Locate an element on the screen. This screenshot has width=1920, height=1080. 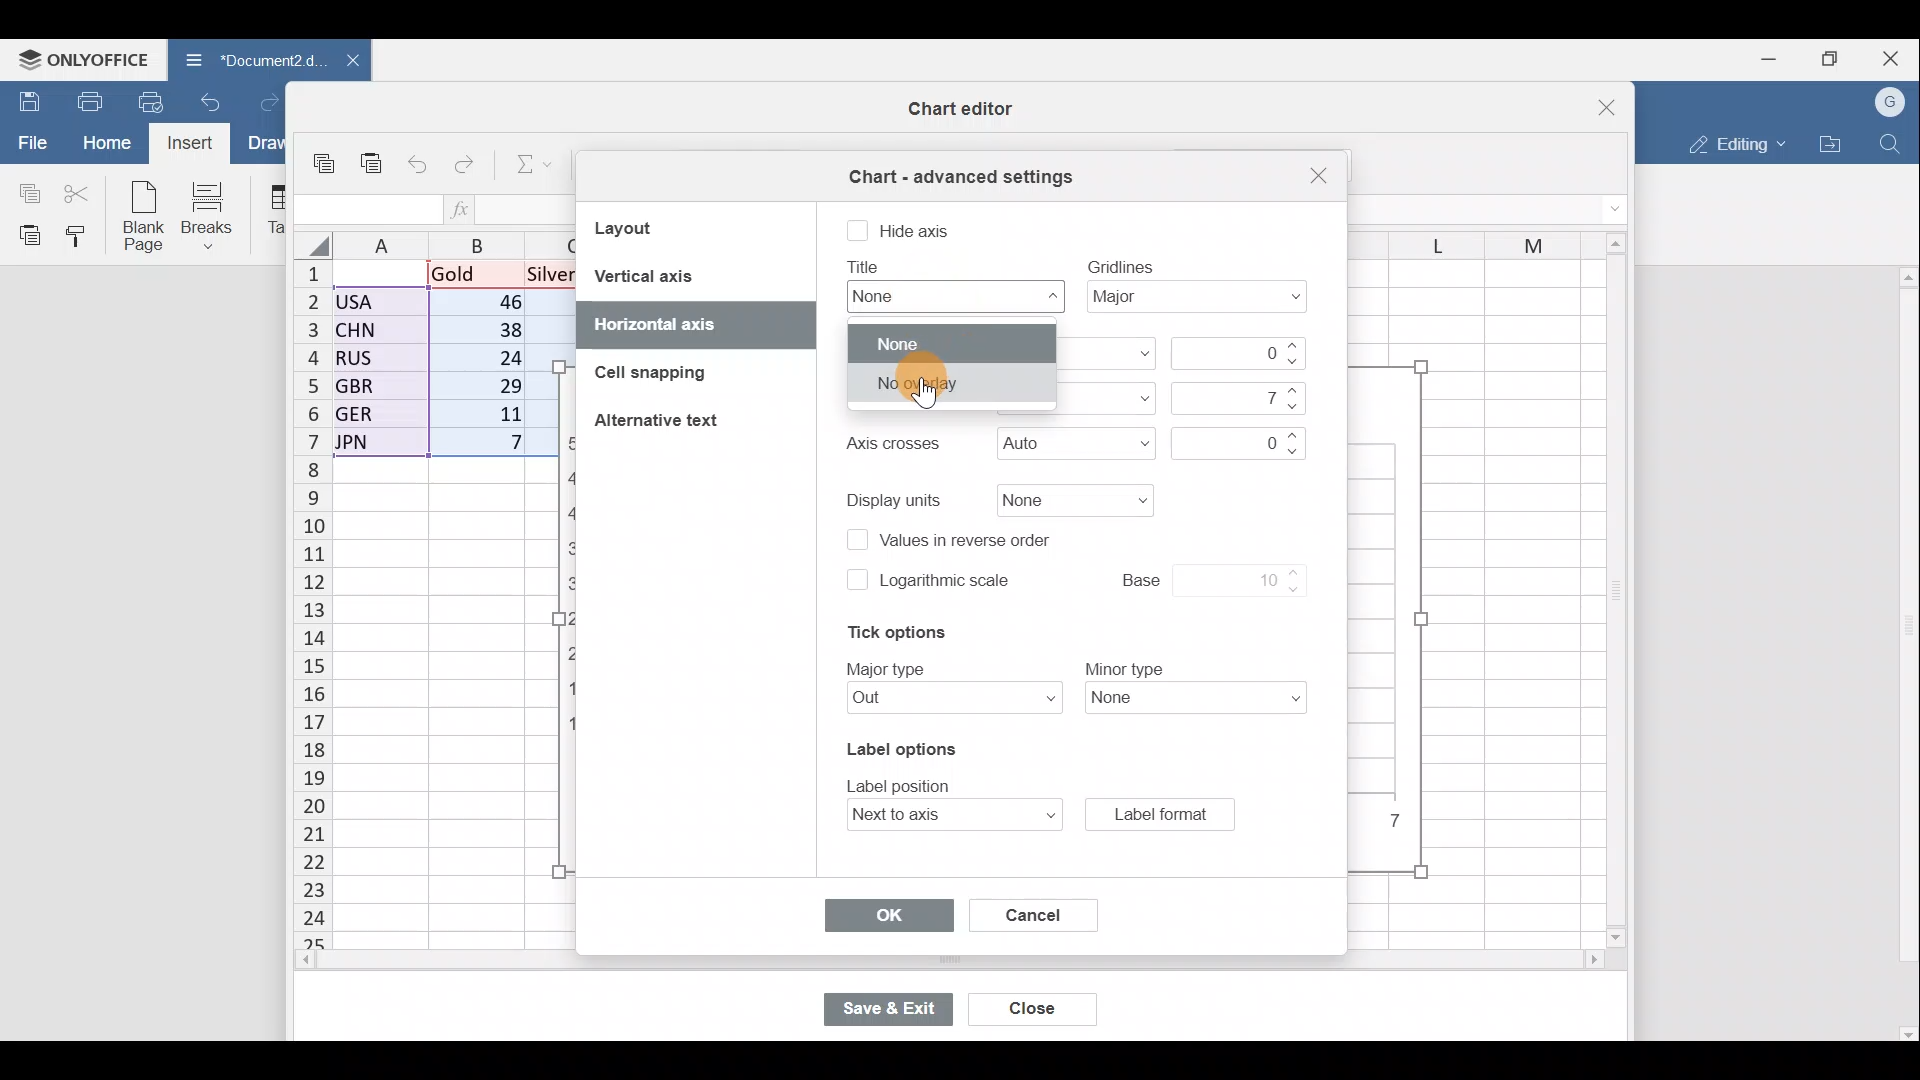
Undo is located at coordinates (211, 100).